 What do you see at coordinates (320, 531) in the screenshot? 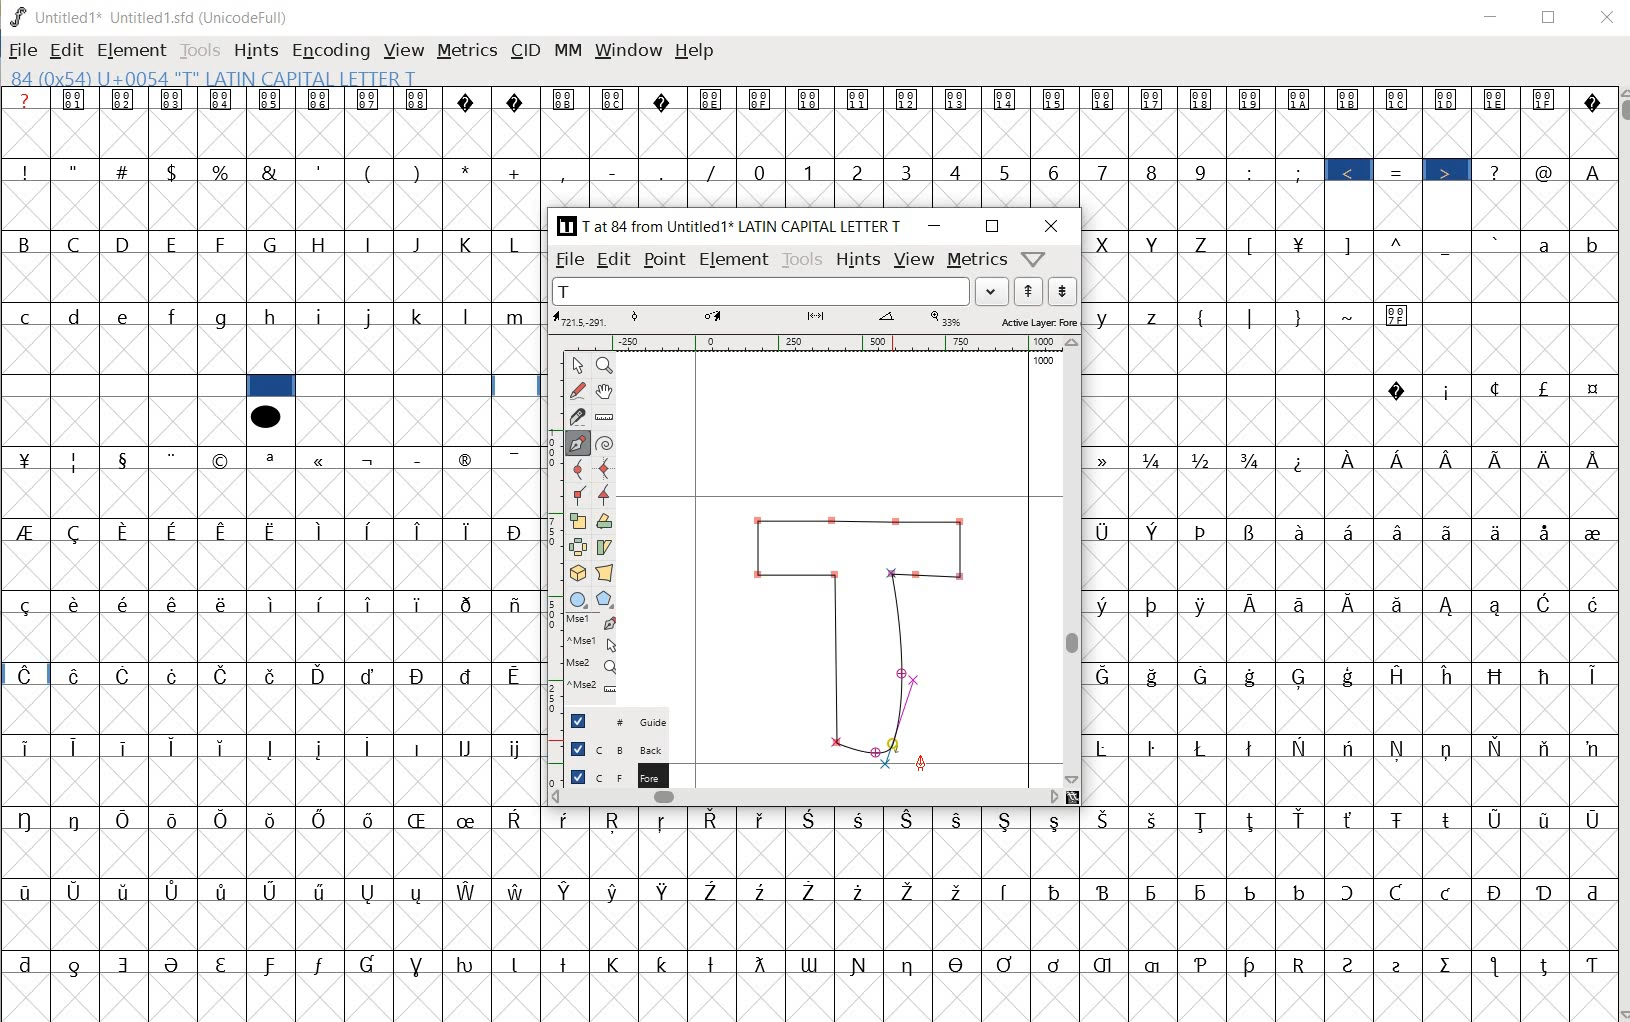
I see `Symbol` at bounding box center [320, 531].